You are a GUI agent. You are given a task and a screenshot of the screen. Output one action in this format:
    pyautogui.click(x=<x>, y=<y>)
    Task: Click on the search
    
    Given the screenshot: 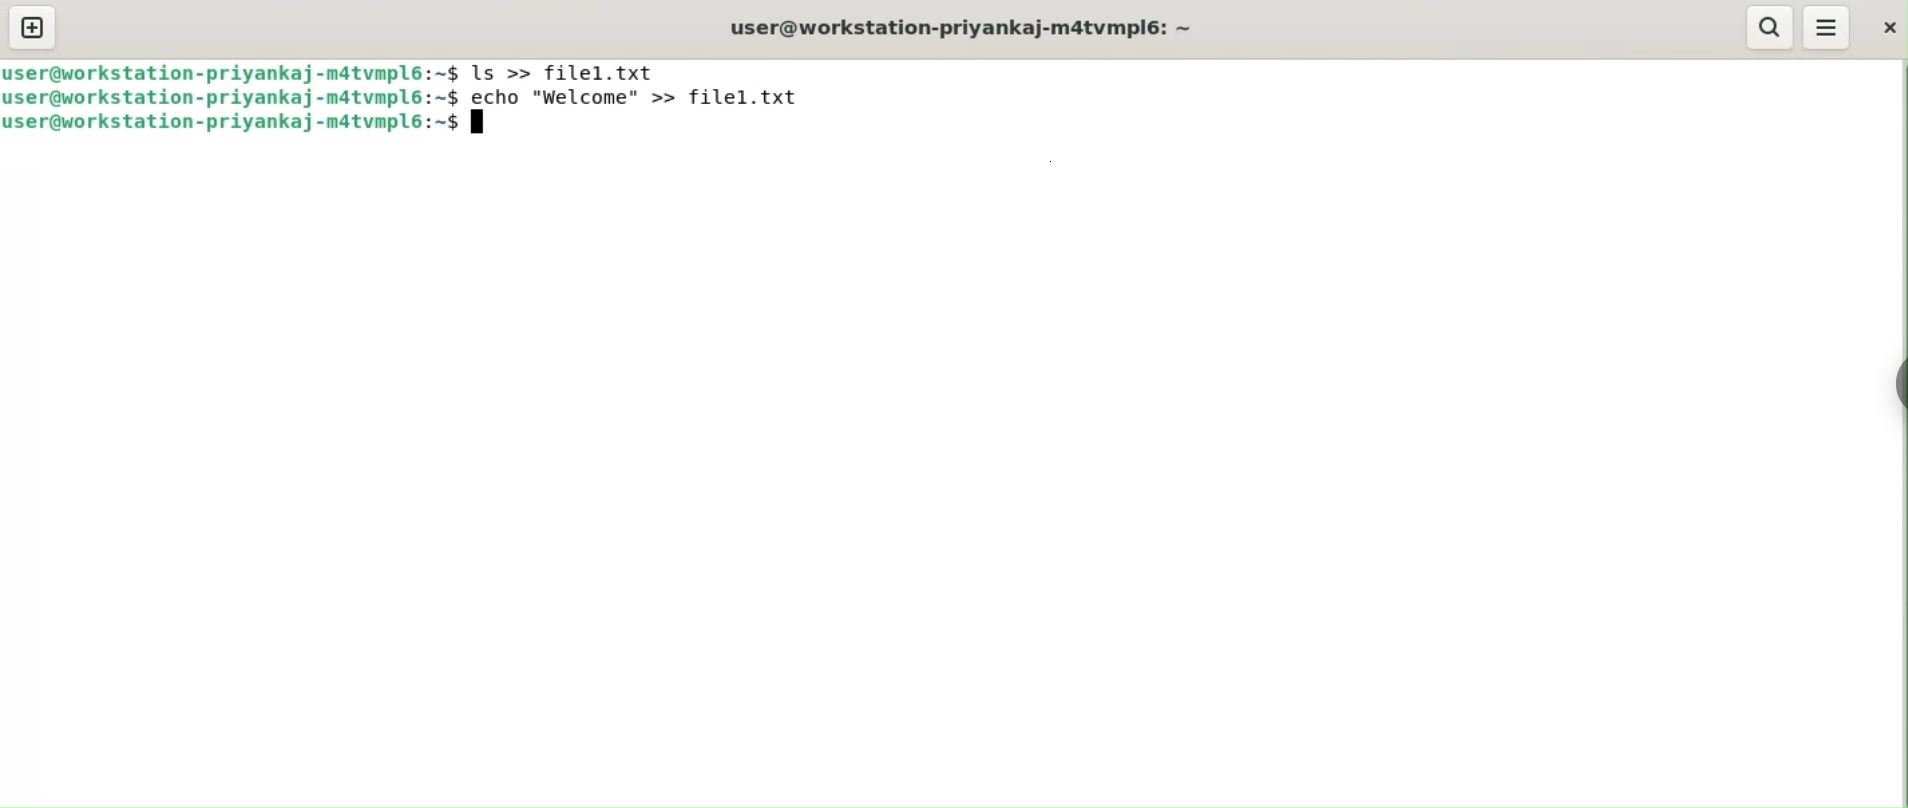 What is the action you would take?
    pyautogui.click(x=1768, y=27)
    